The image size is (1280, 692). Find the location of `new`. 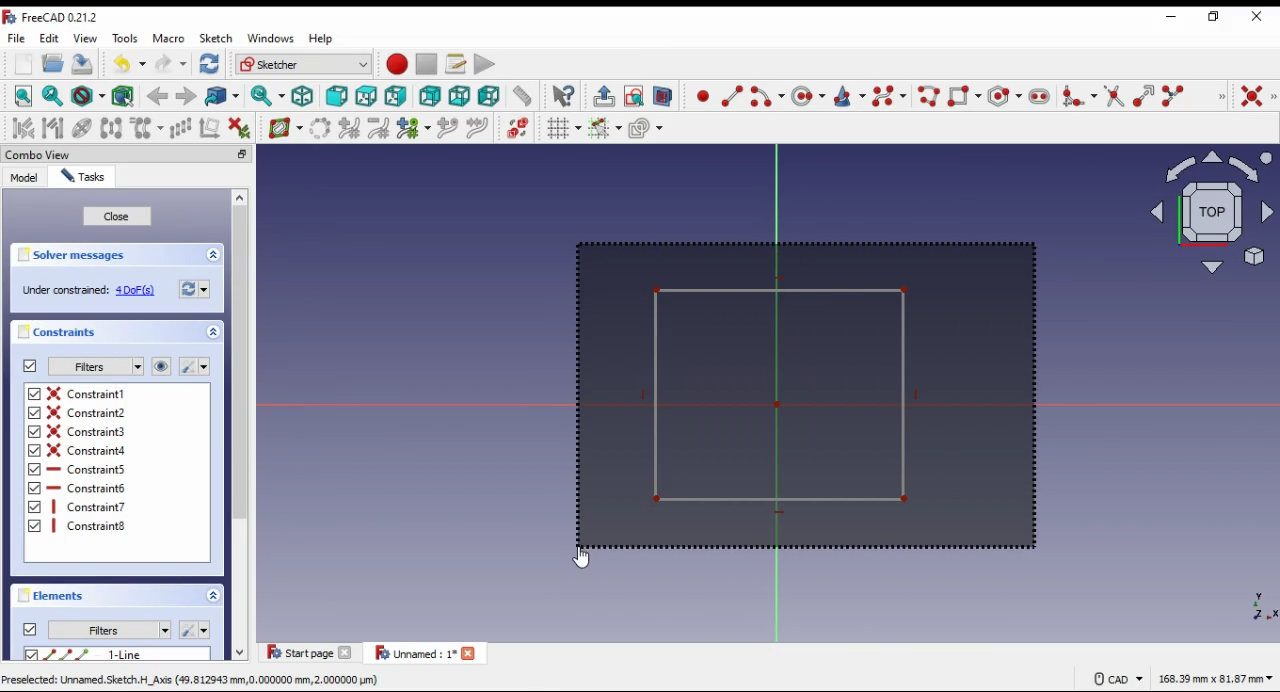

new is located at coordinates (23, 64).